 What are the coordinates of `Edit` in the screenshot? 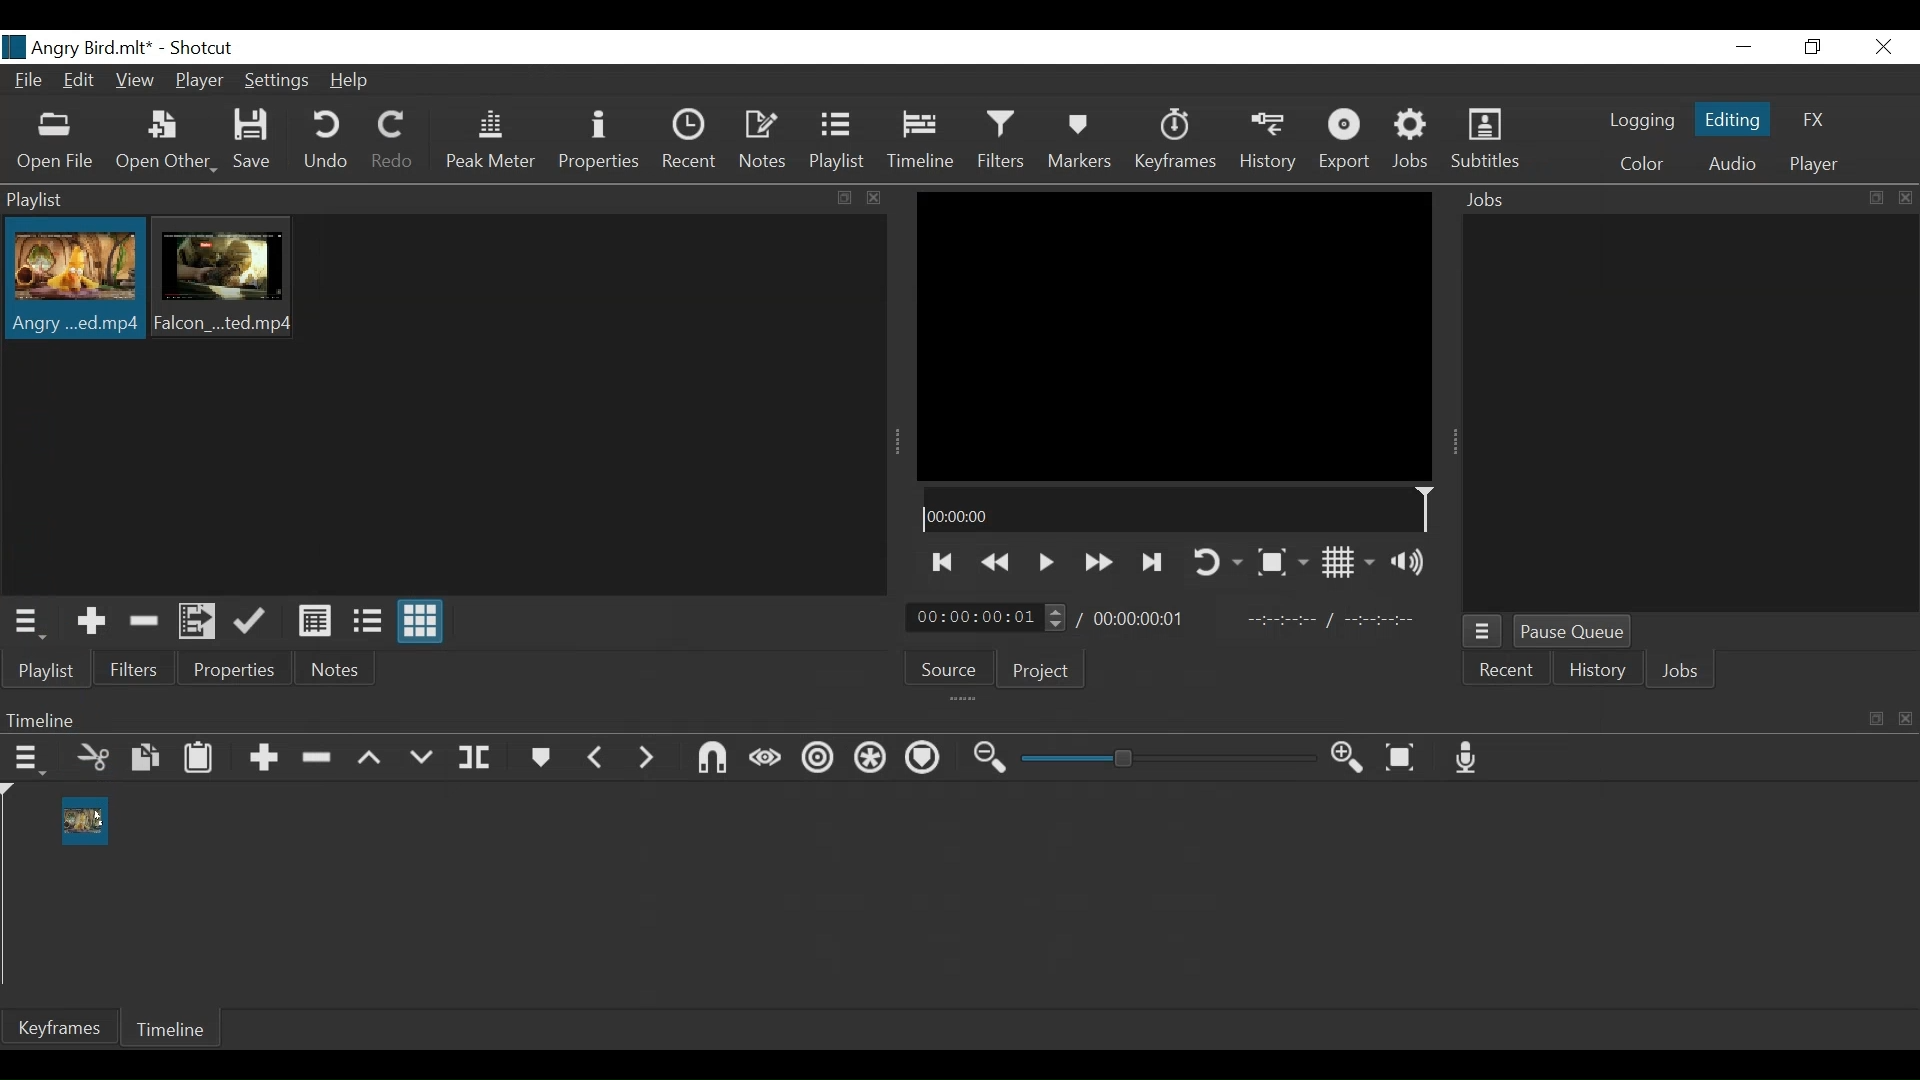 It's located at (82, 82).